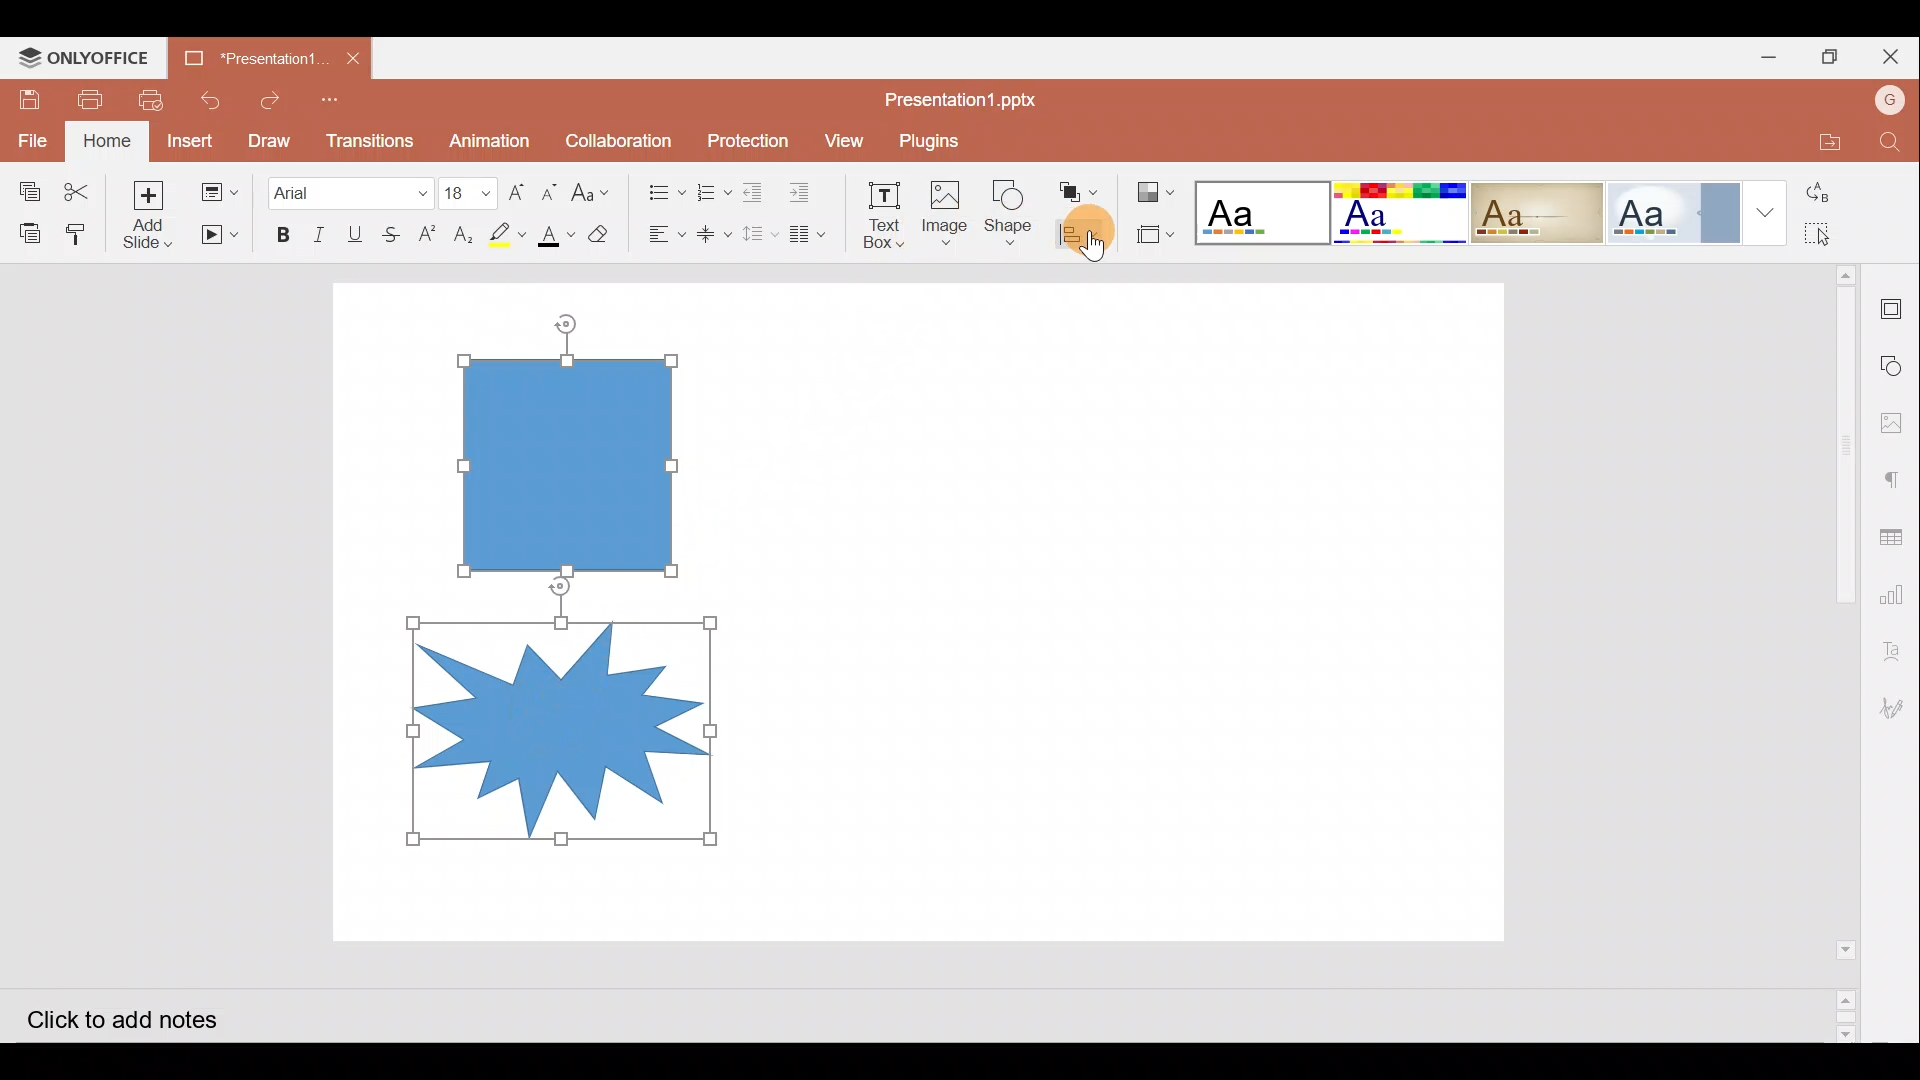 This screenshot has height=1080, width=1920. I want to click on Undo, so click(211, 96).